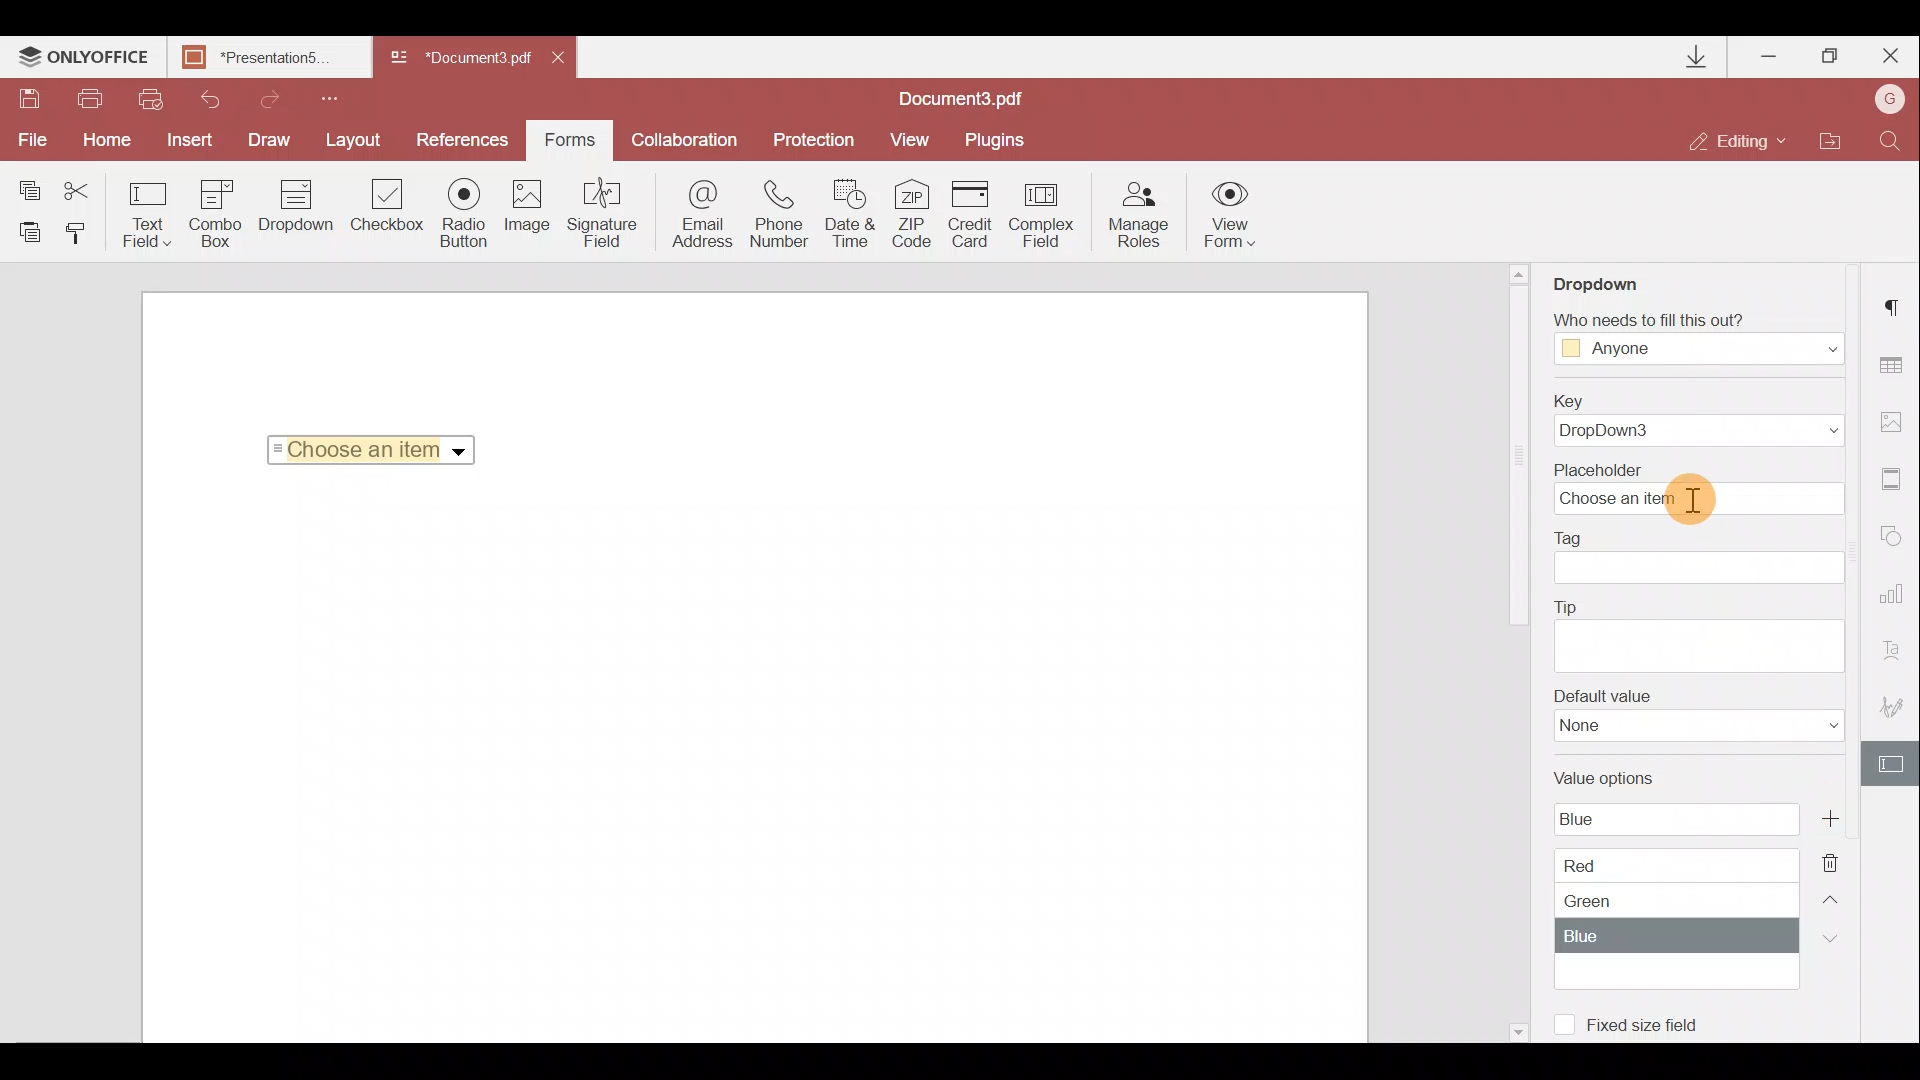 The image size is (1920, 1080). What do you see at coordinates (24, 183) in the screenshot?
I see `Copy` at bounding box center [24, 183].